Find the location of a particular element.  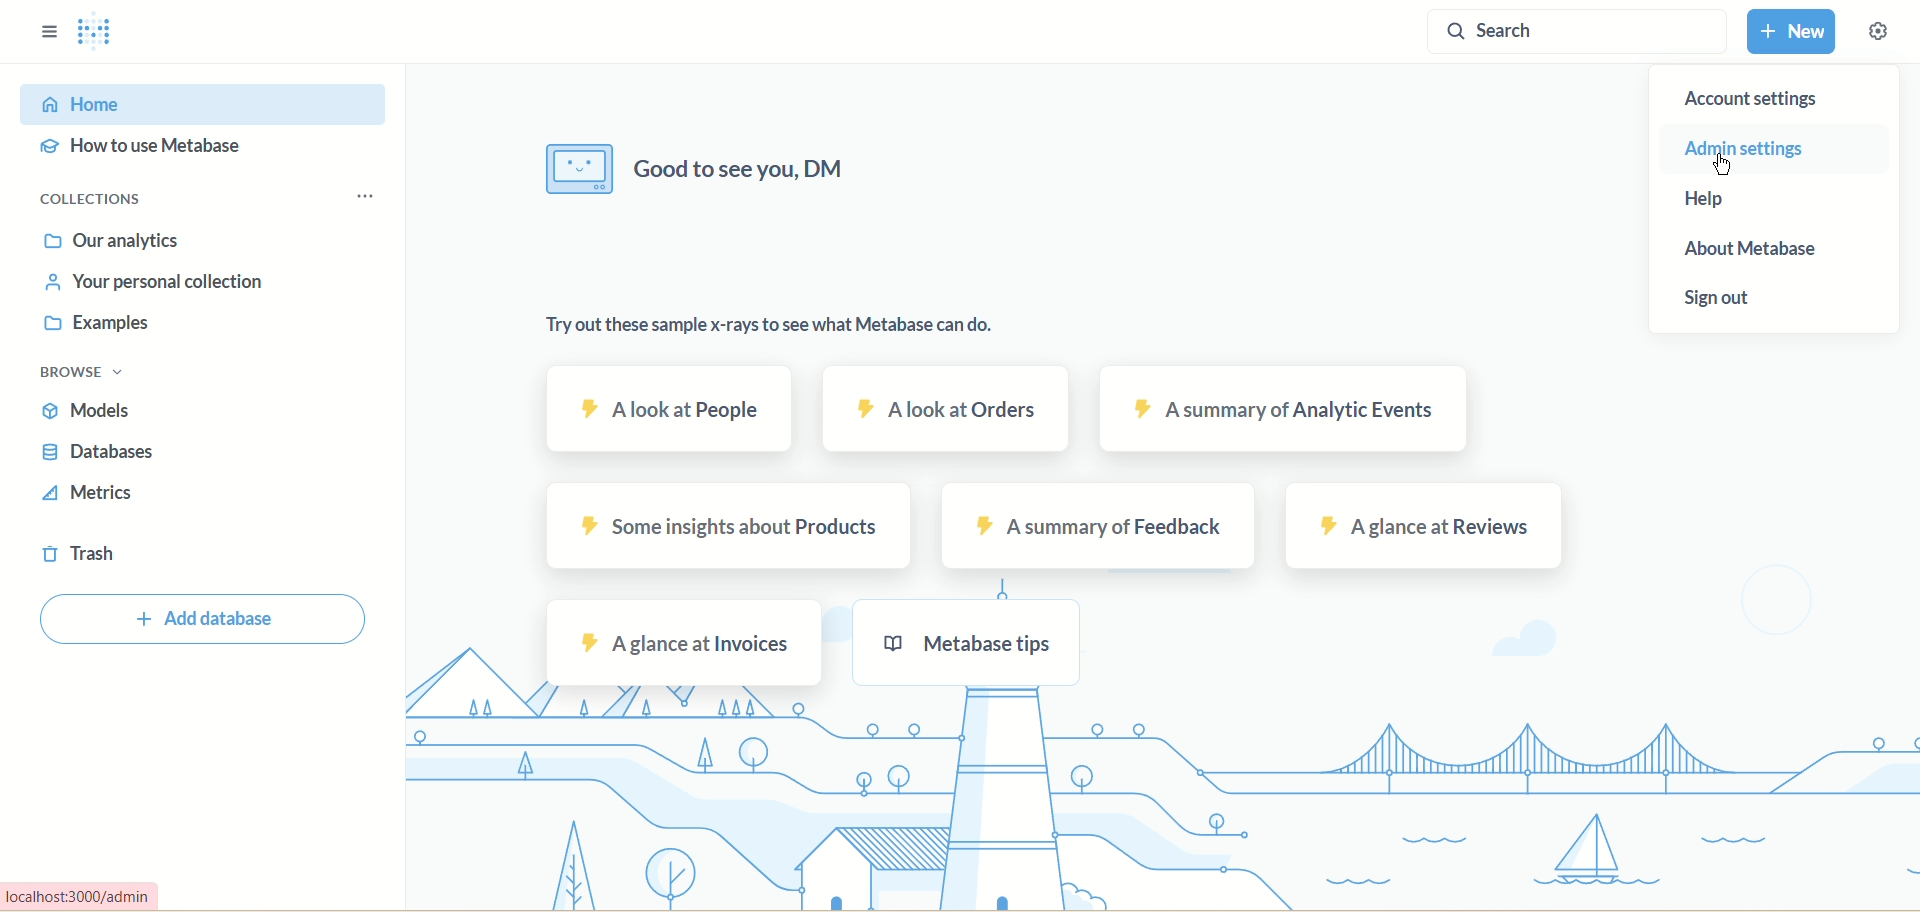

localhost:3000/admin is located at coordinates (81, 895).